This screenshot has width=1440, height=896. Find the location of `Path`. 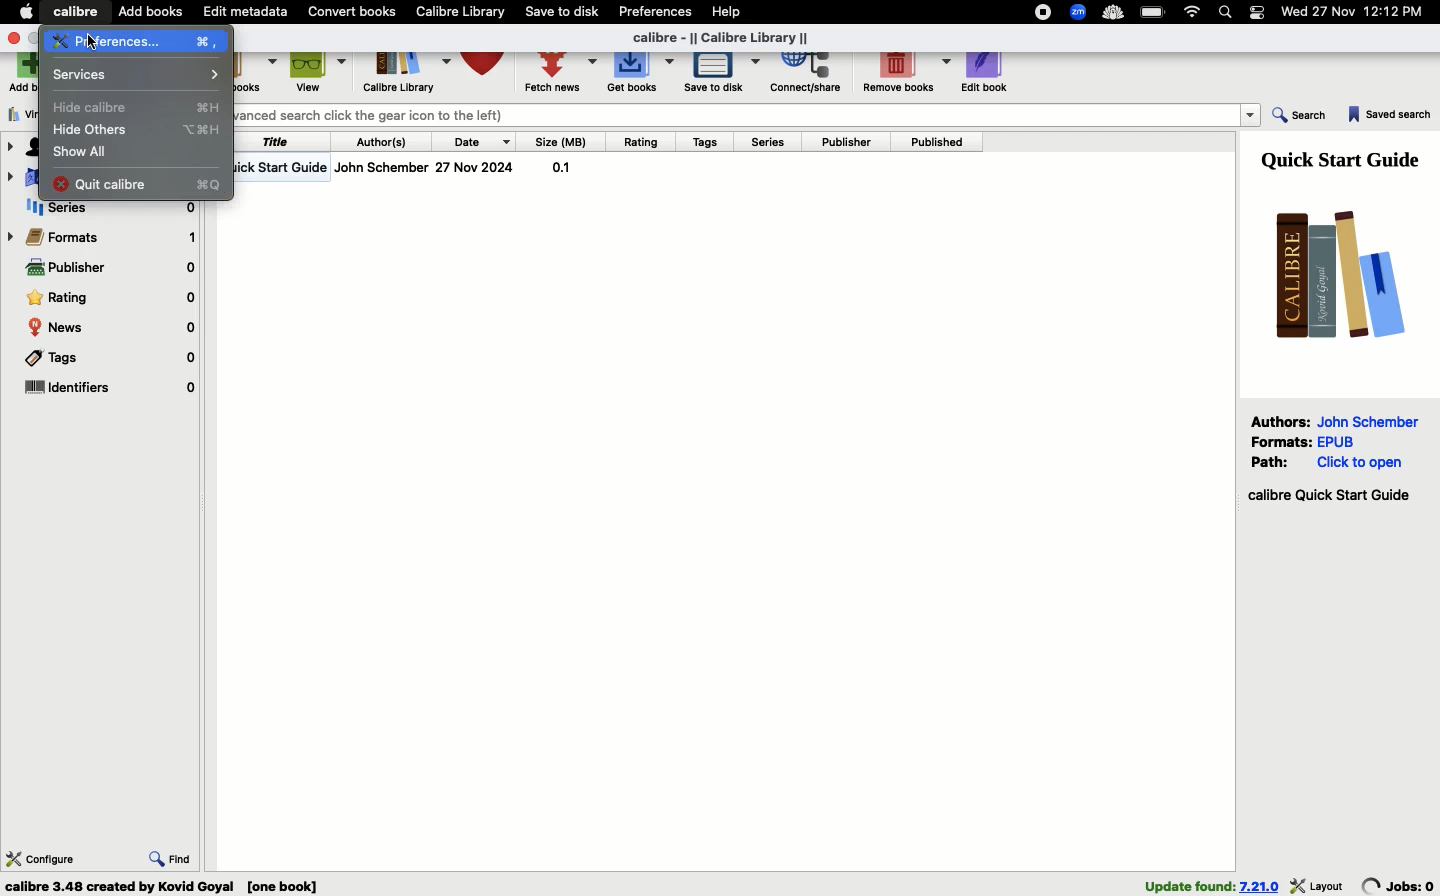

Path is located at coordinates (1273, 461).